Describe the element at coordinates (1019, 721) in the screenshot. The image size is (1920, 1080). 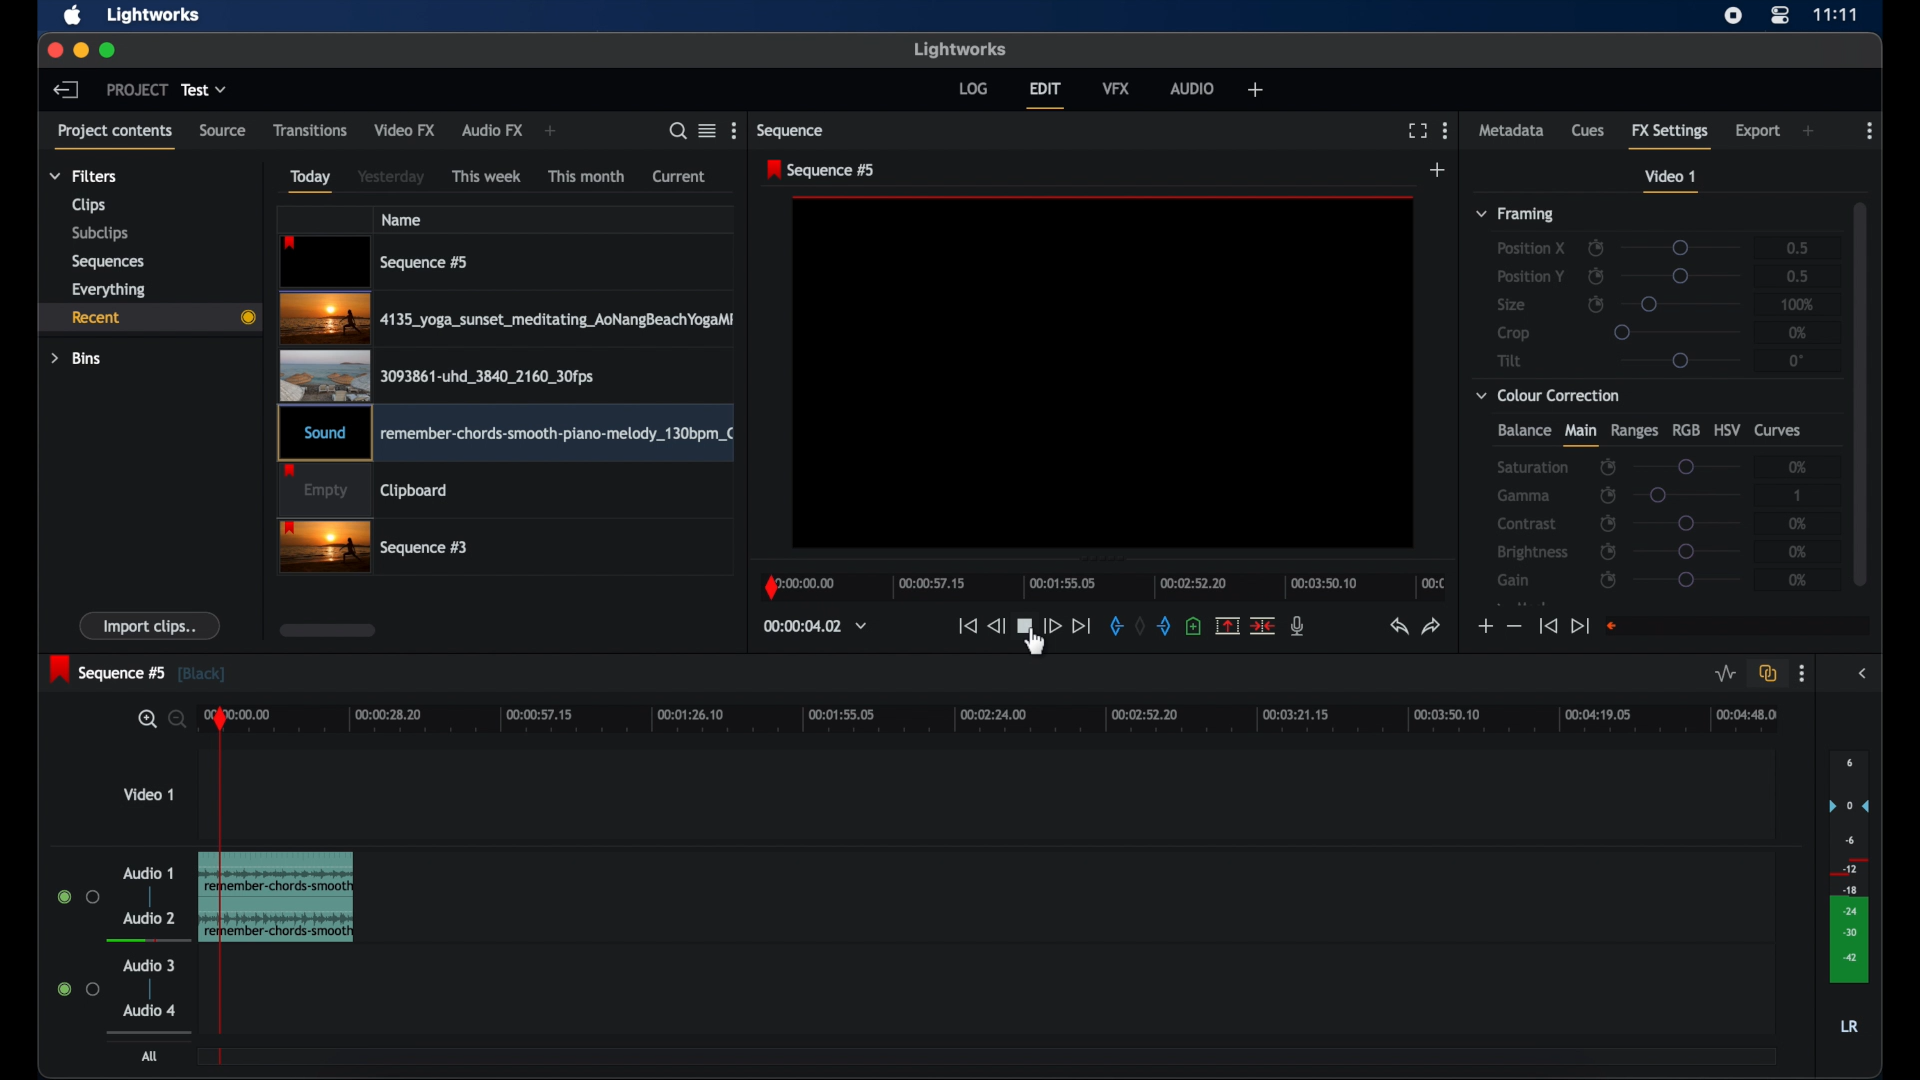
I see `timeline scale` at that location.